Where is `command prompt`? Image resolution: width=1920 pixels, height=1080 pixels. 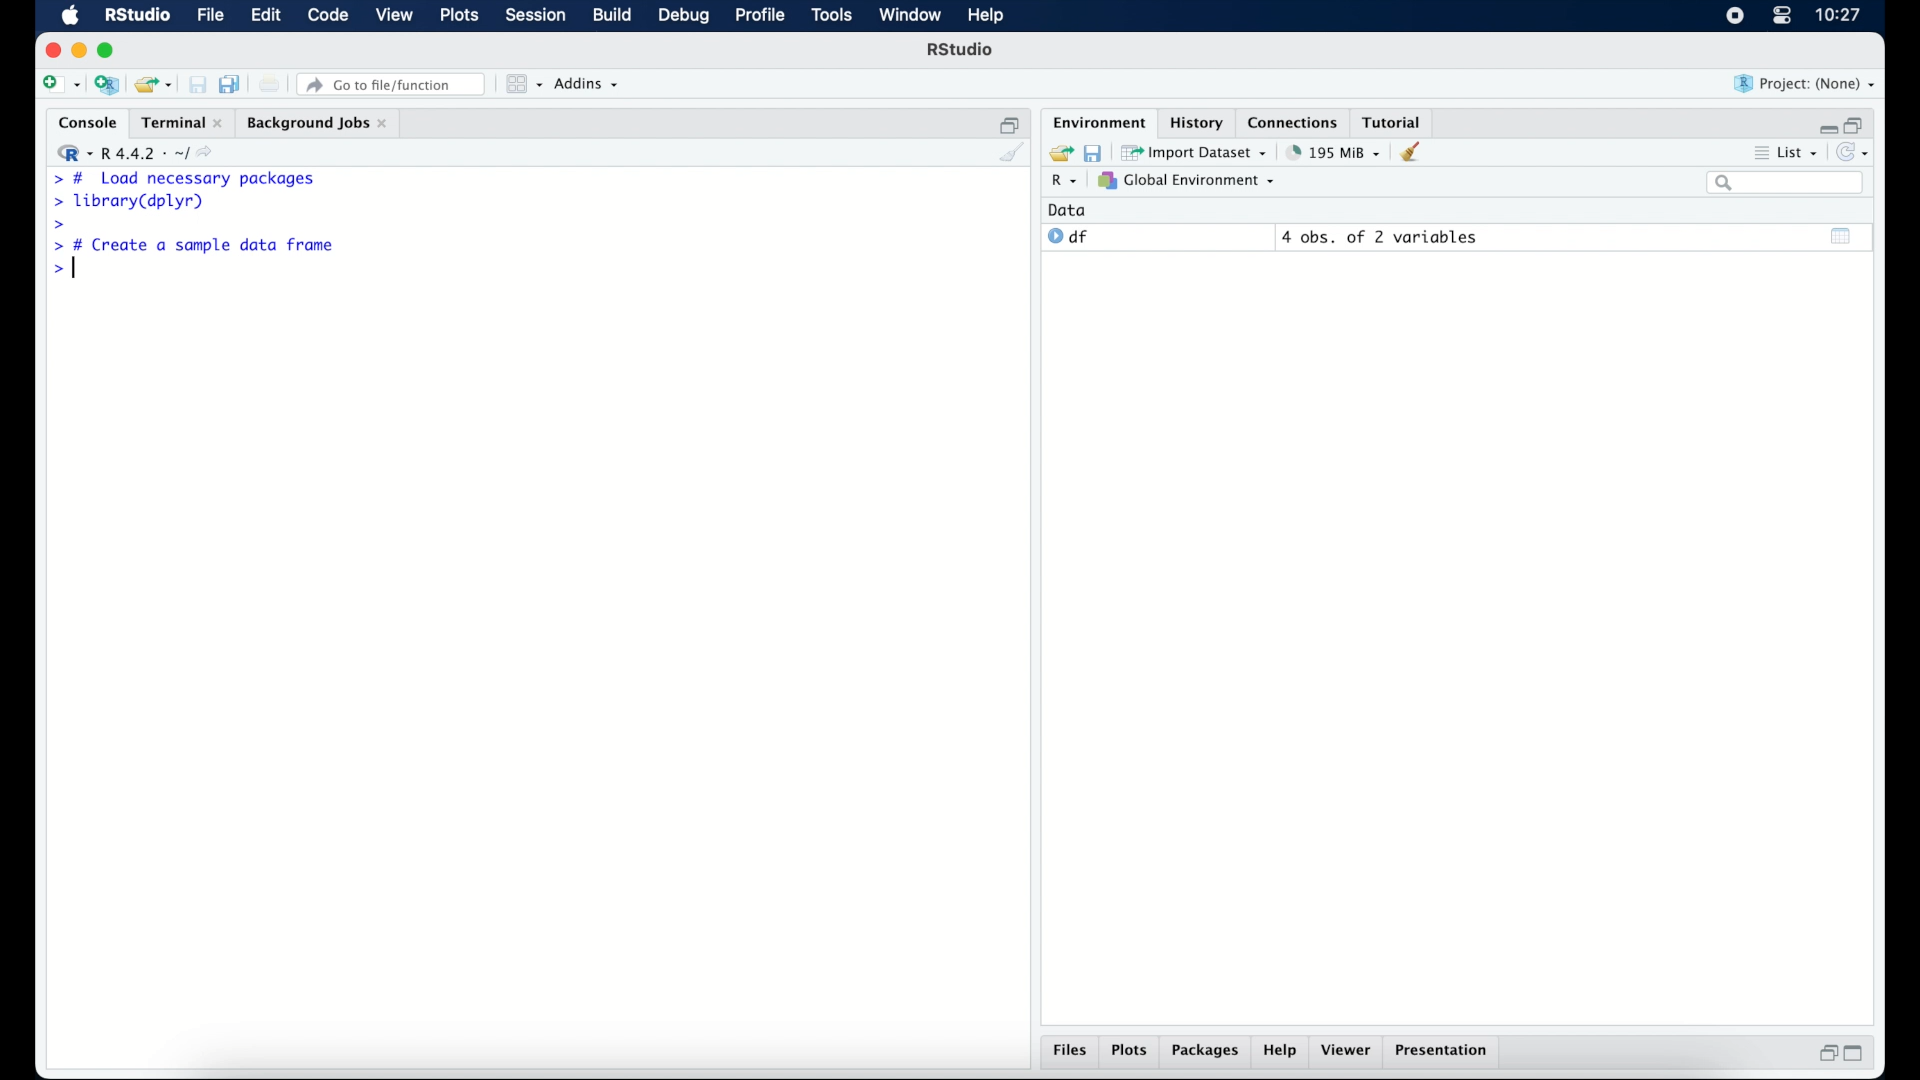
command prompt is located at coordinates (59, 272).